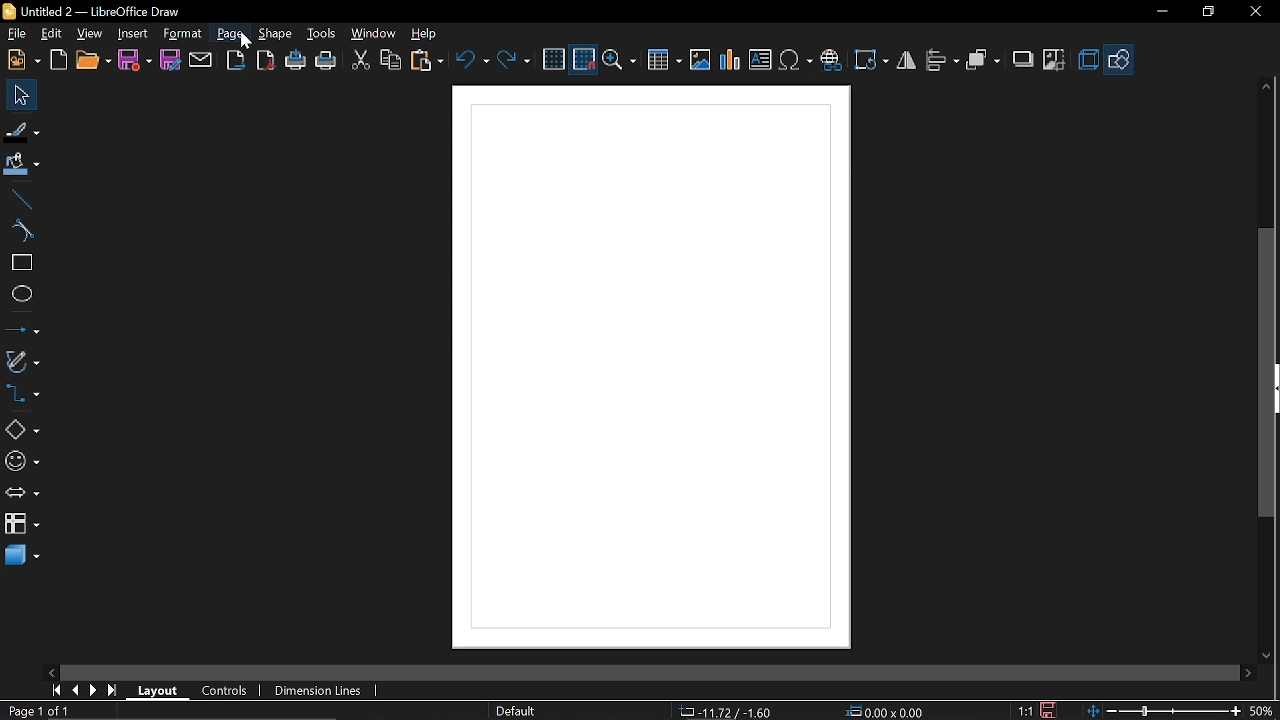  What do you see at coordinates (20, 522) in the screenshot?
I see `Flowchart` at bounding box center [20, 522].